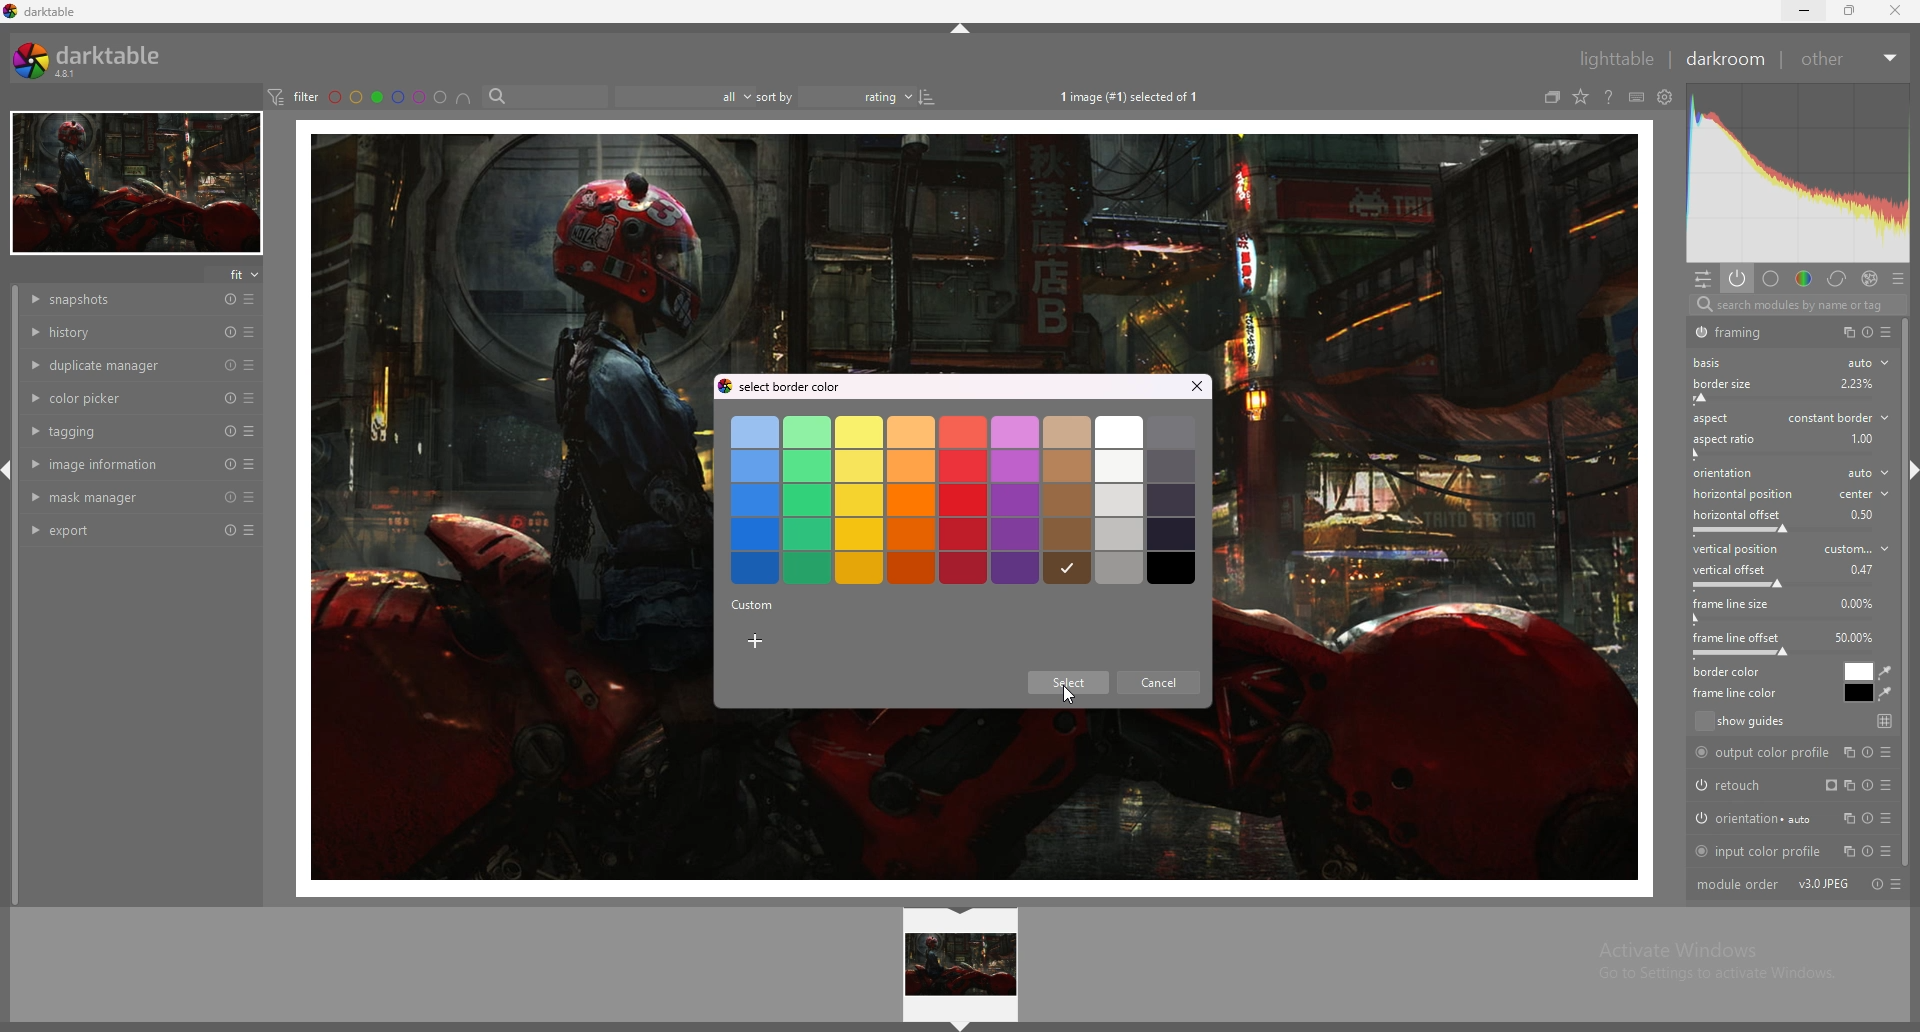 This screenshot has width=1920, height=1032. What do you see at coordinates (1733, 569) in the screenshot?
I see `vertical offset` at bounding box center [1733, 569].